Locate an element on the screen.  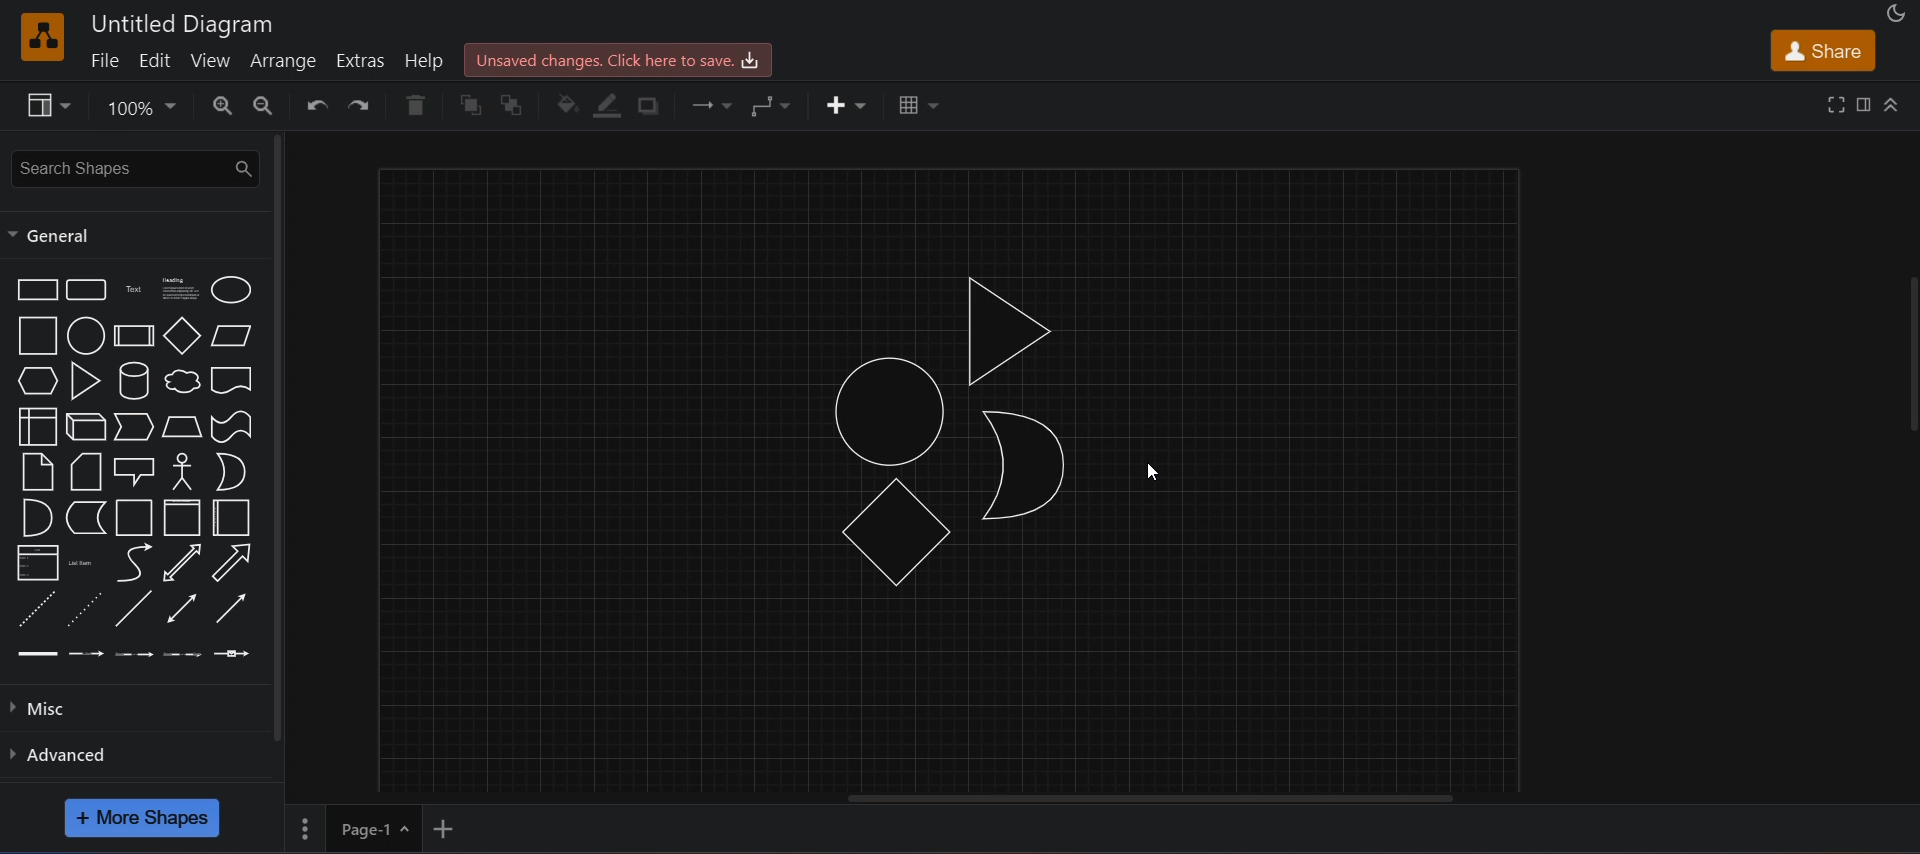
notes is located at coordinates (37, 472).